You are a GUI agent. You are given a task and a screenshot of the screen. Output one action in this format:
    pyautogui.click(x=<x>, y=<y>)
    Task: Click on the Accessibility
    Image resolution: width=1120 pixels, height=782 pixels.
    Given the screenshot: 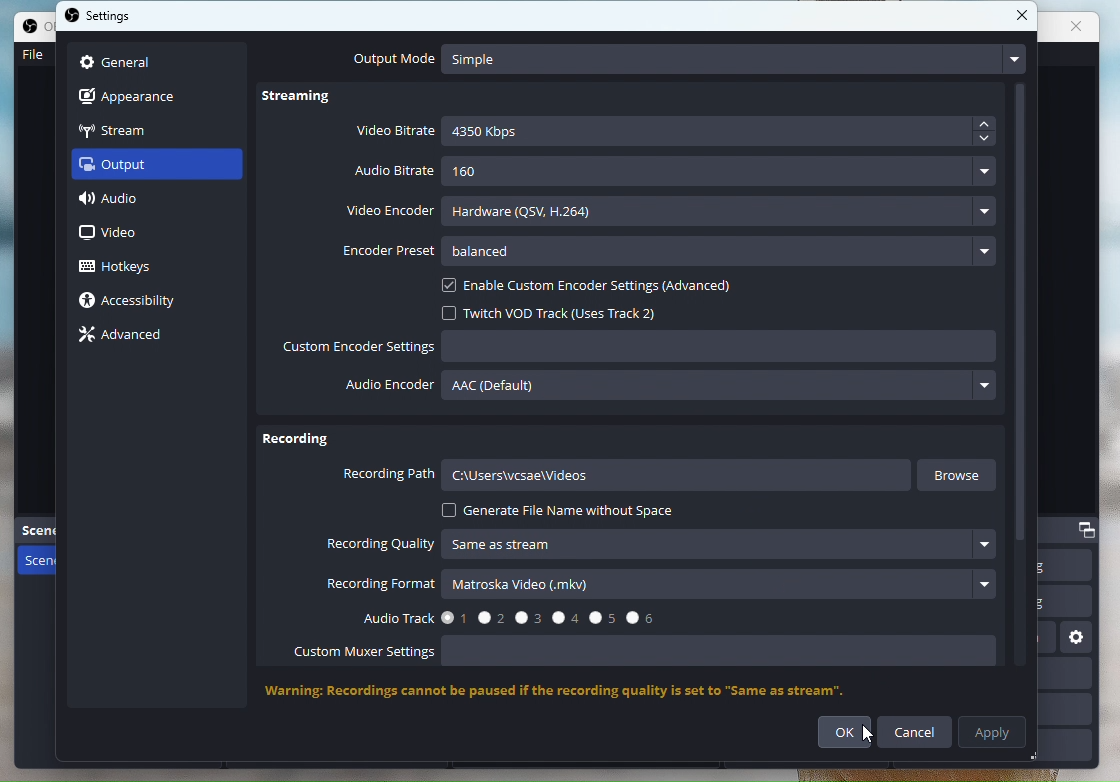 What is the action you would take?
    pyautogui.click(x=138, y=302)
    